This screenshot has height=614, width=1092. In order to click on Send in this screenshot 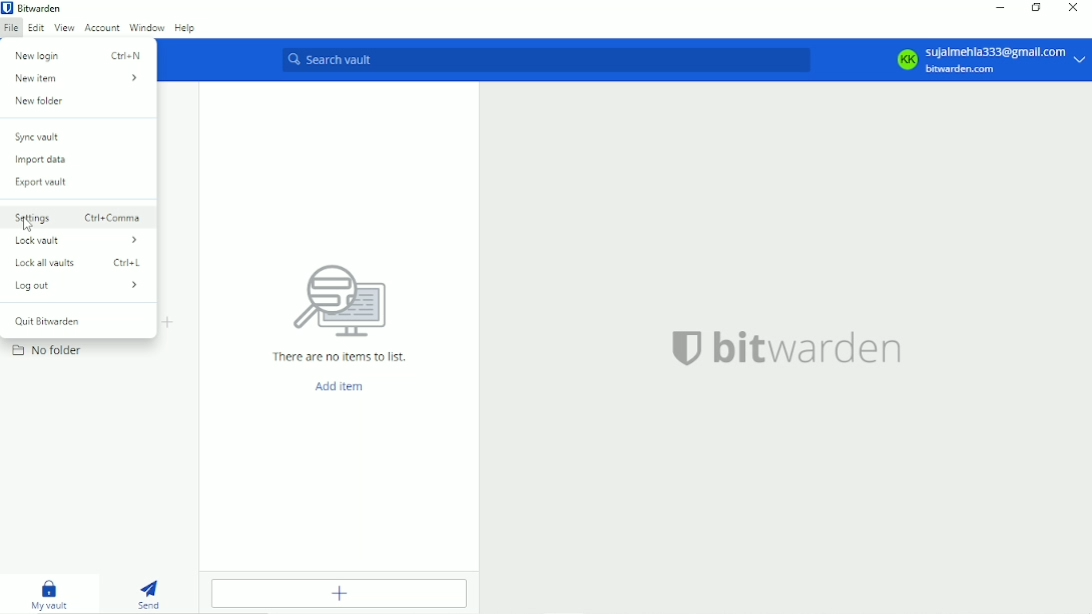, I will do `click(149, 594)`.